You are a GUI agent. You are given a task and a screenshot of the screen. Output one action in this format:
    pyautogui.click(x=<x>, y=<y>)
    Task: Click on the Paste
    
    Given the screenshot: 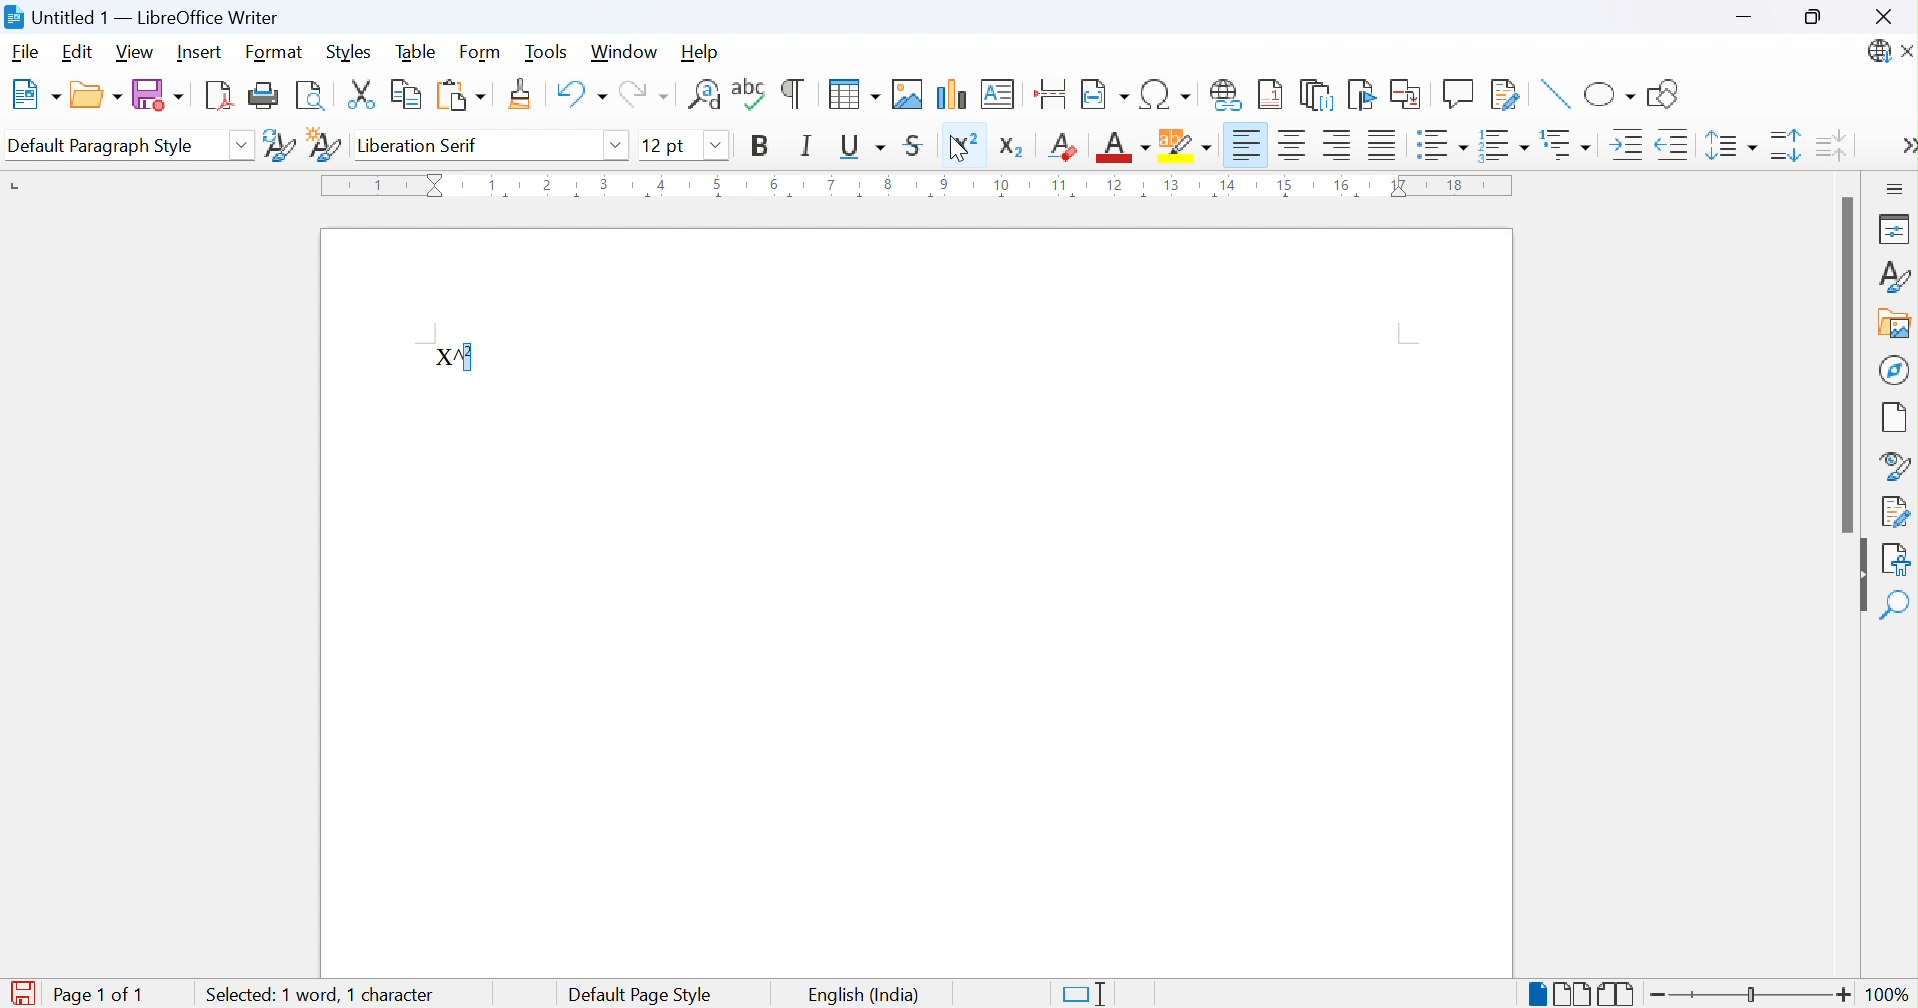 What is the action you would take?
    pyautogui.click(x=460, y=96)
    